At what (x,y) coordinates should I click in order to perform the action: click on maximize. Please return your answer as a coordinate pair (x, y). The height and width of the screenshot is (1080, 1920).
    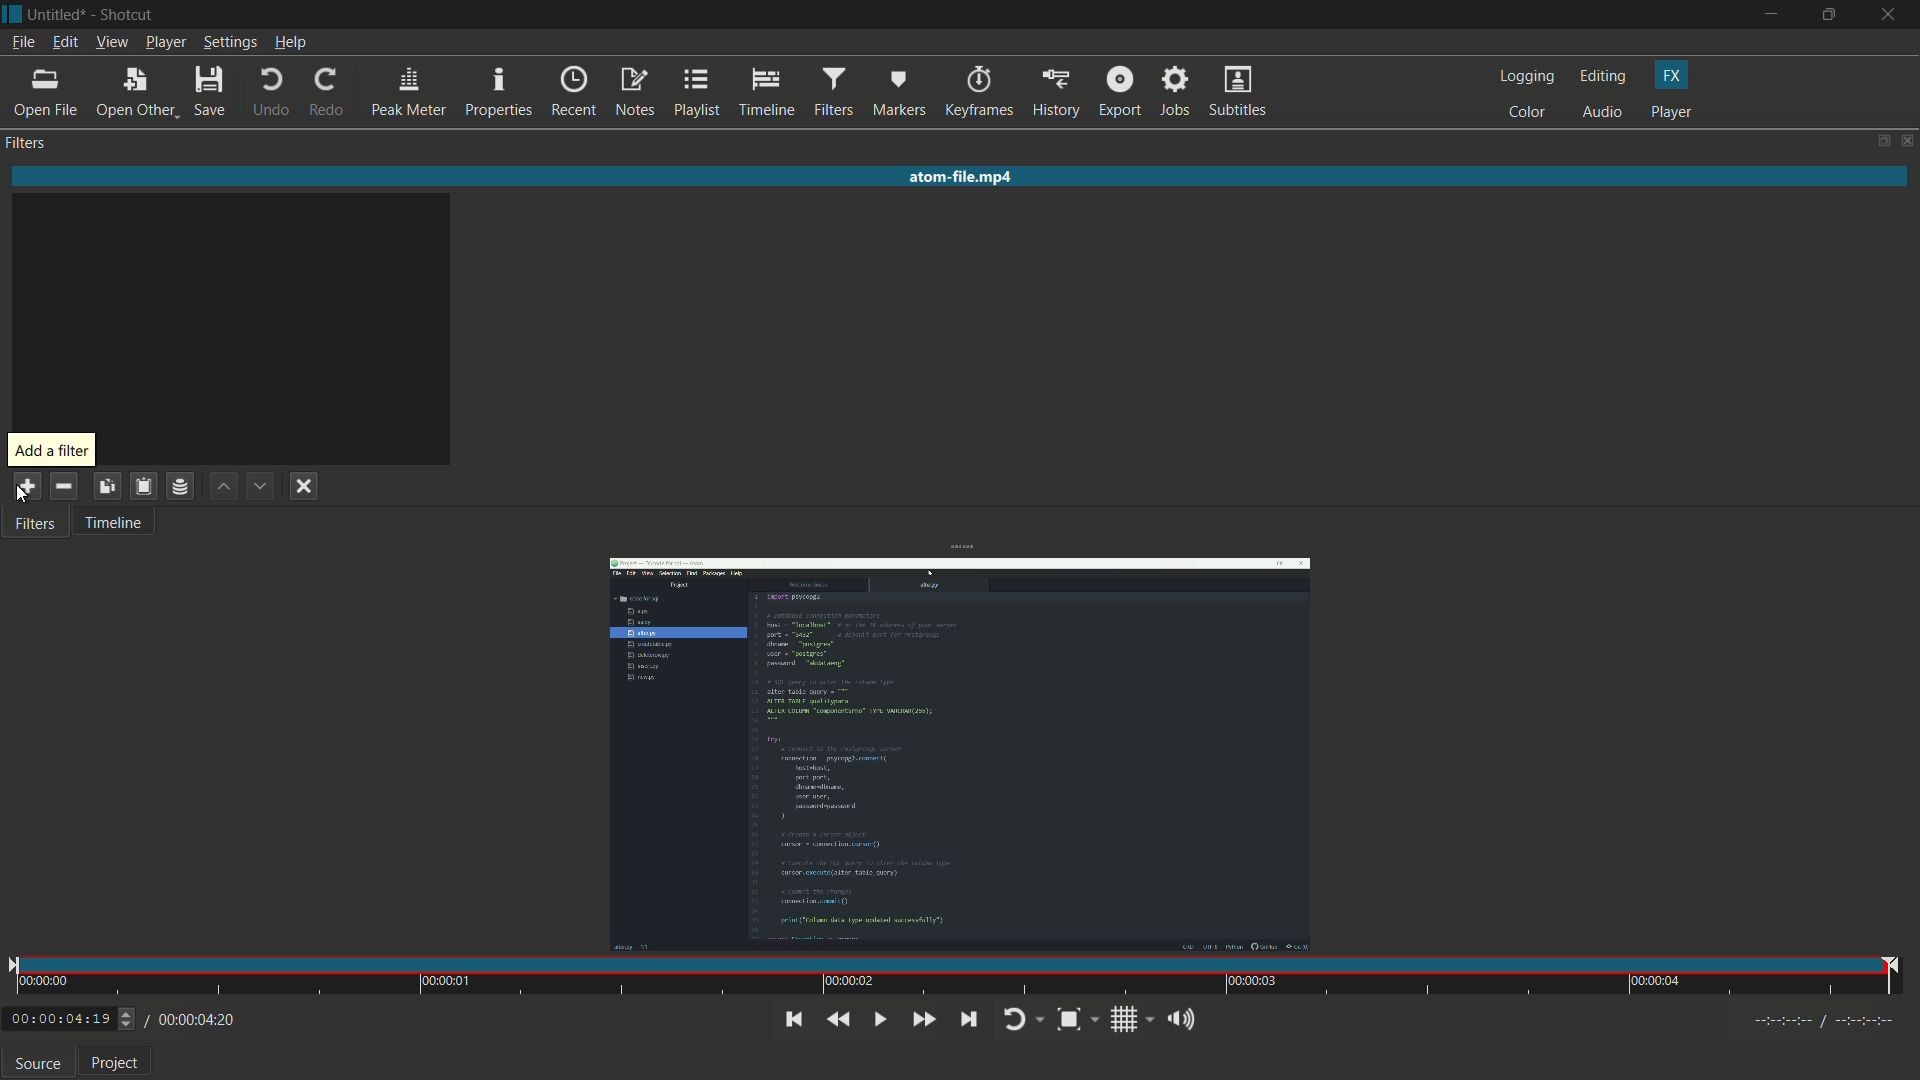
    Looking at the image, I should click on (1833, 14).